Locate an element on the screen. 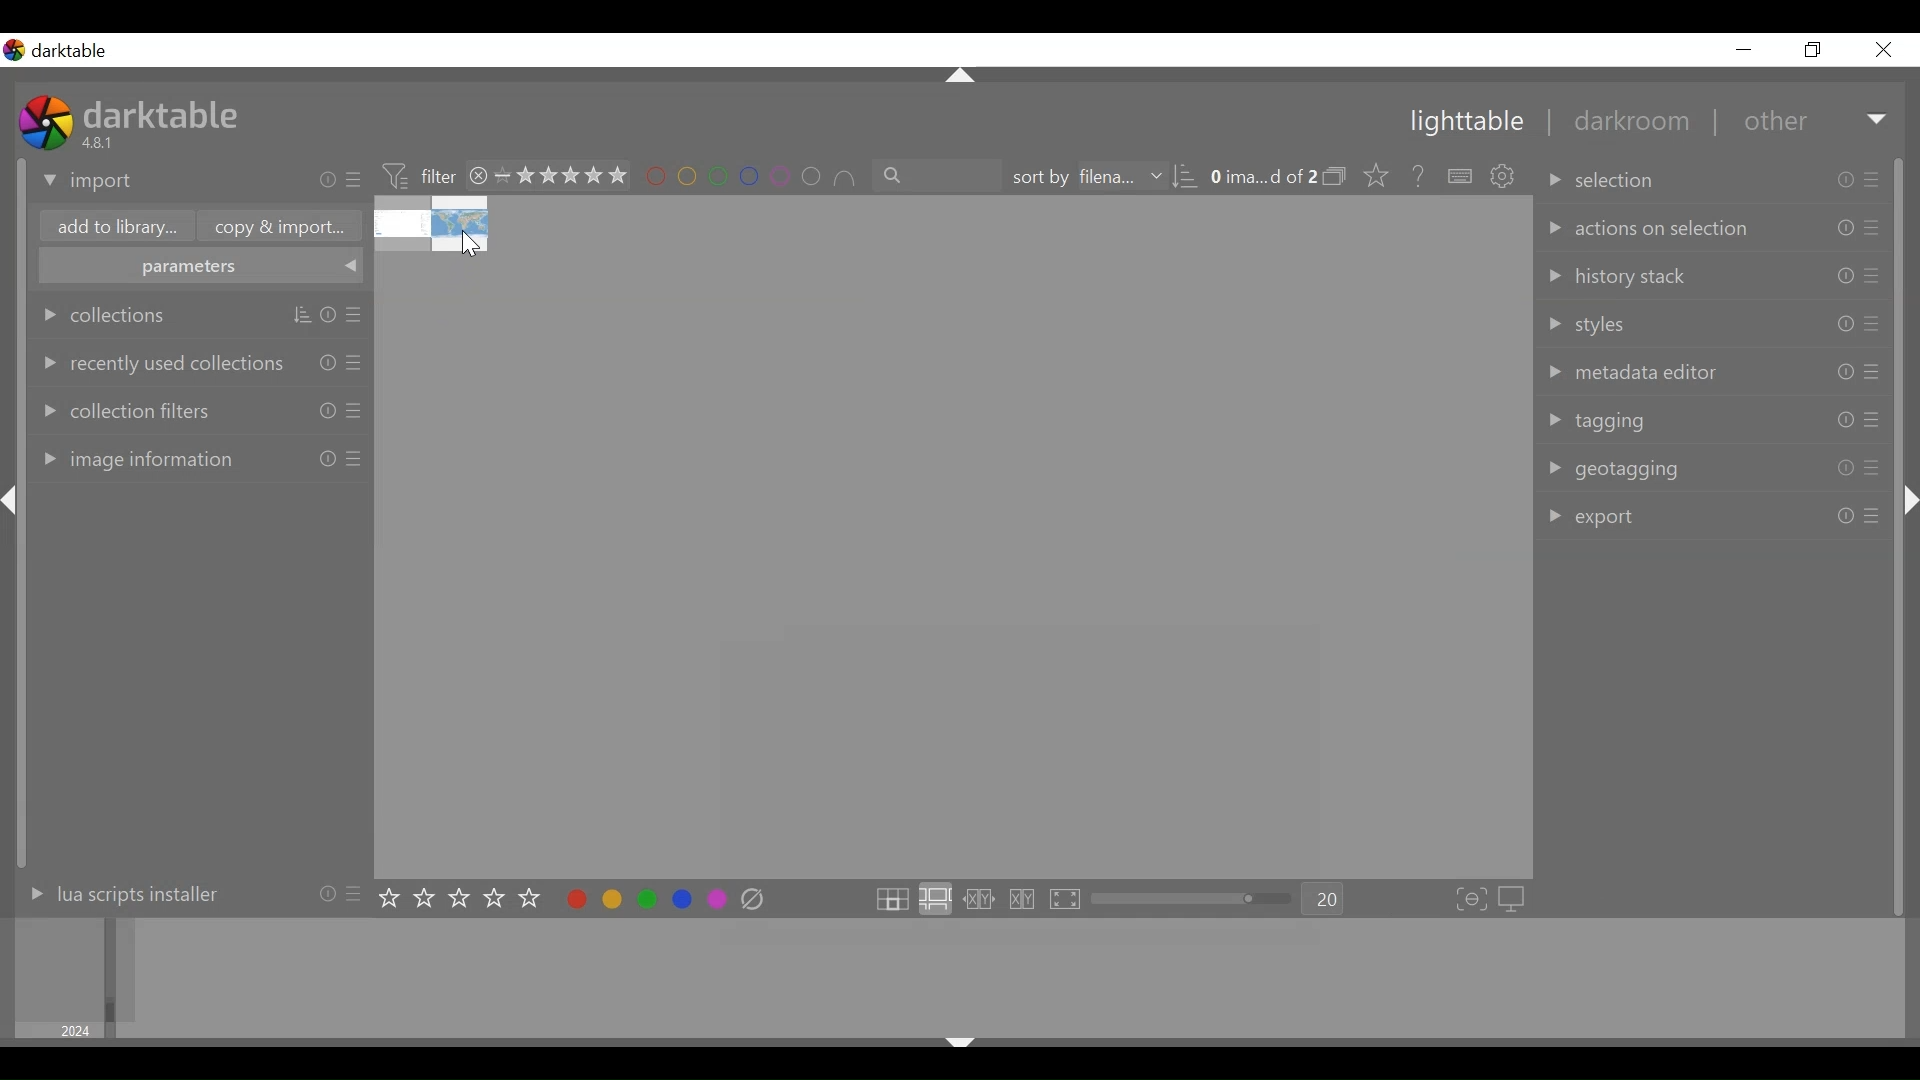 Image resolution: width=1920 pixels, height=1080 pixels. import is located at coordinates (196, 181).